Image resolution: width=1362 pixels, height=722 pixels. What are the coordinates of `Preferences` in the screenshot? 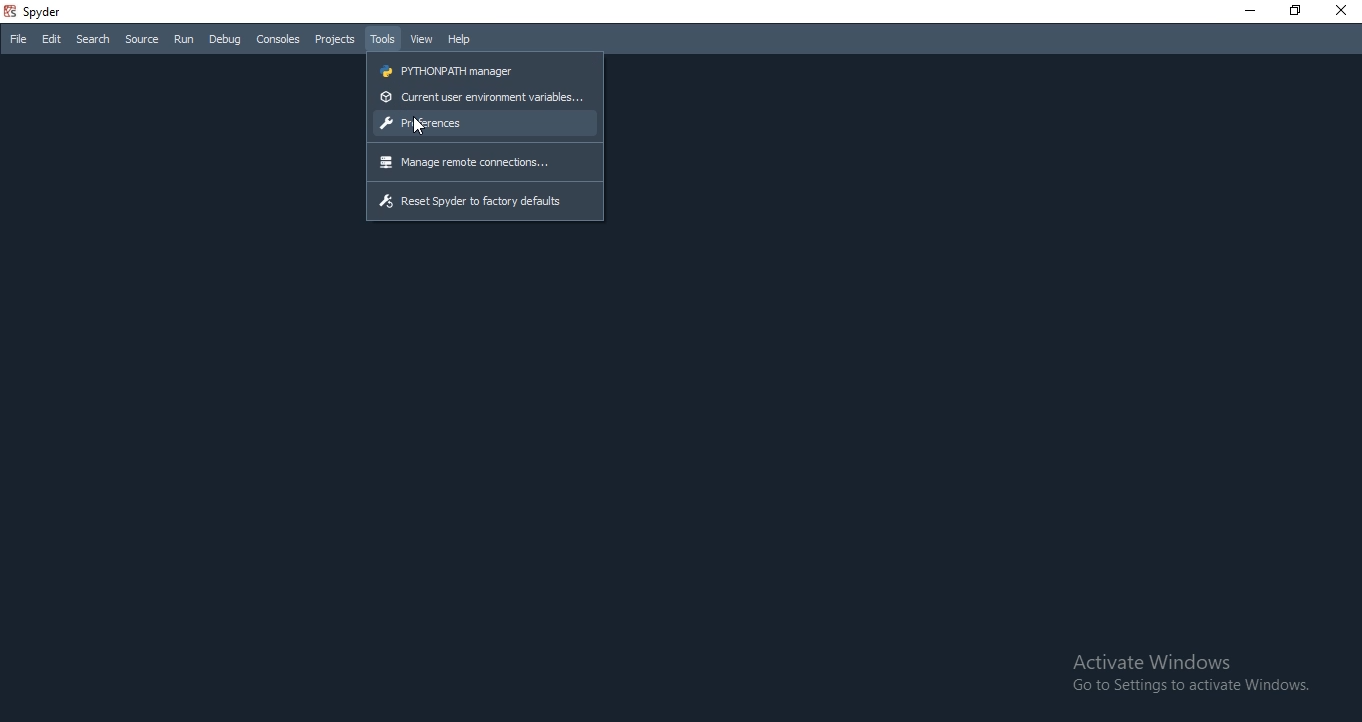 It's located at (483, 122).